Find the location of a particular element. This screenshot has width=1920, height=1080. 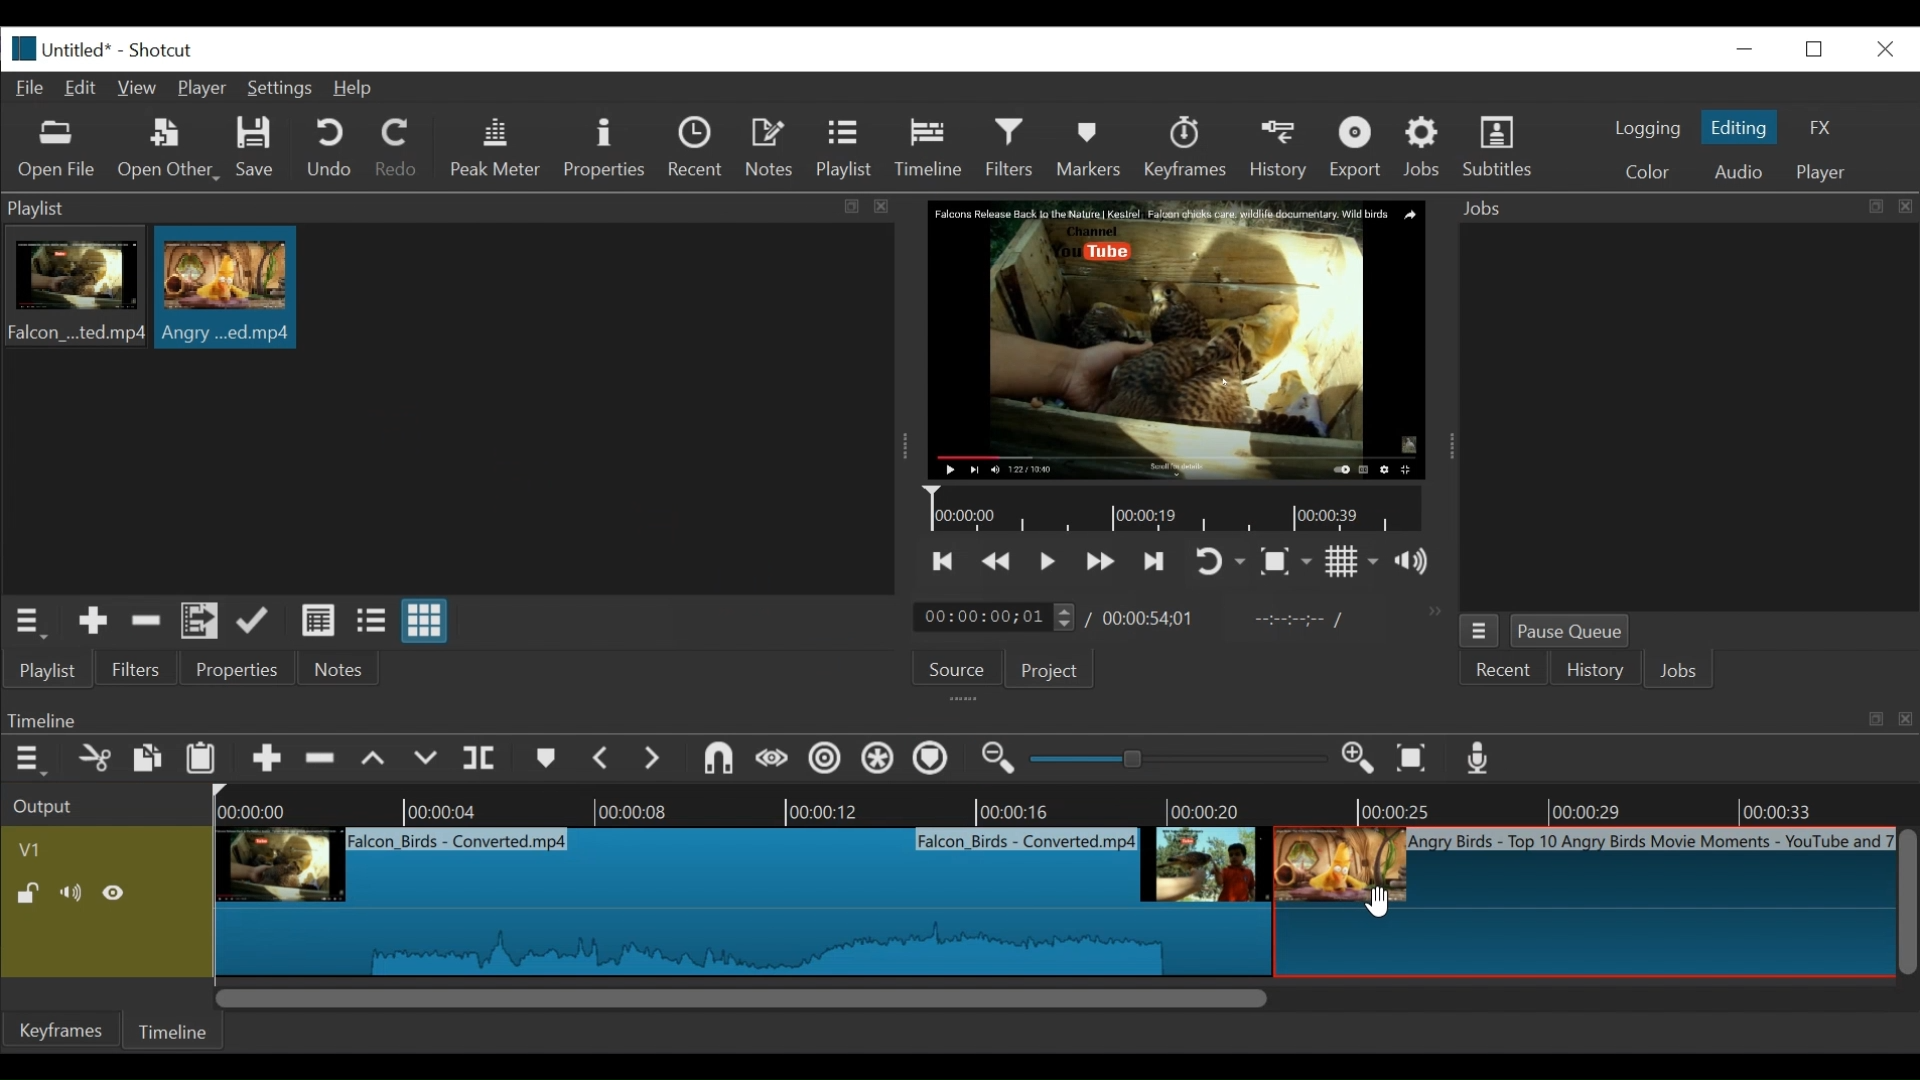

Export is located at coordinates (1359, 150).